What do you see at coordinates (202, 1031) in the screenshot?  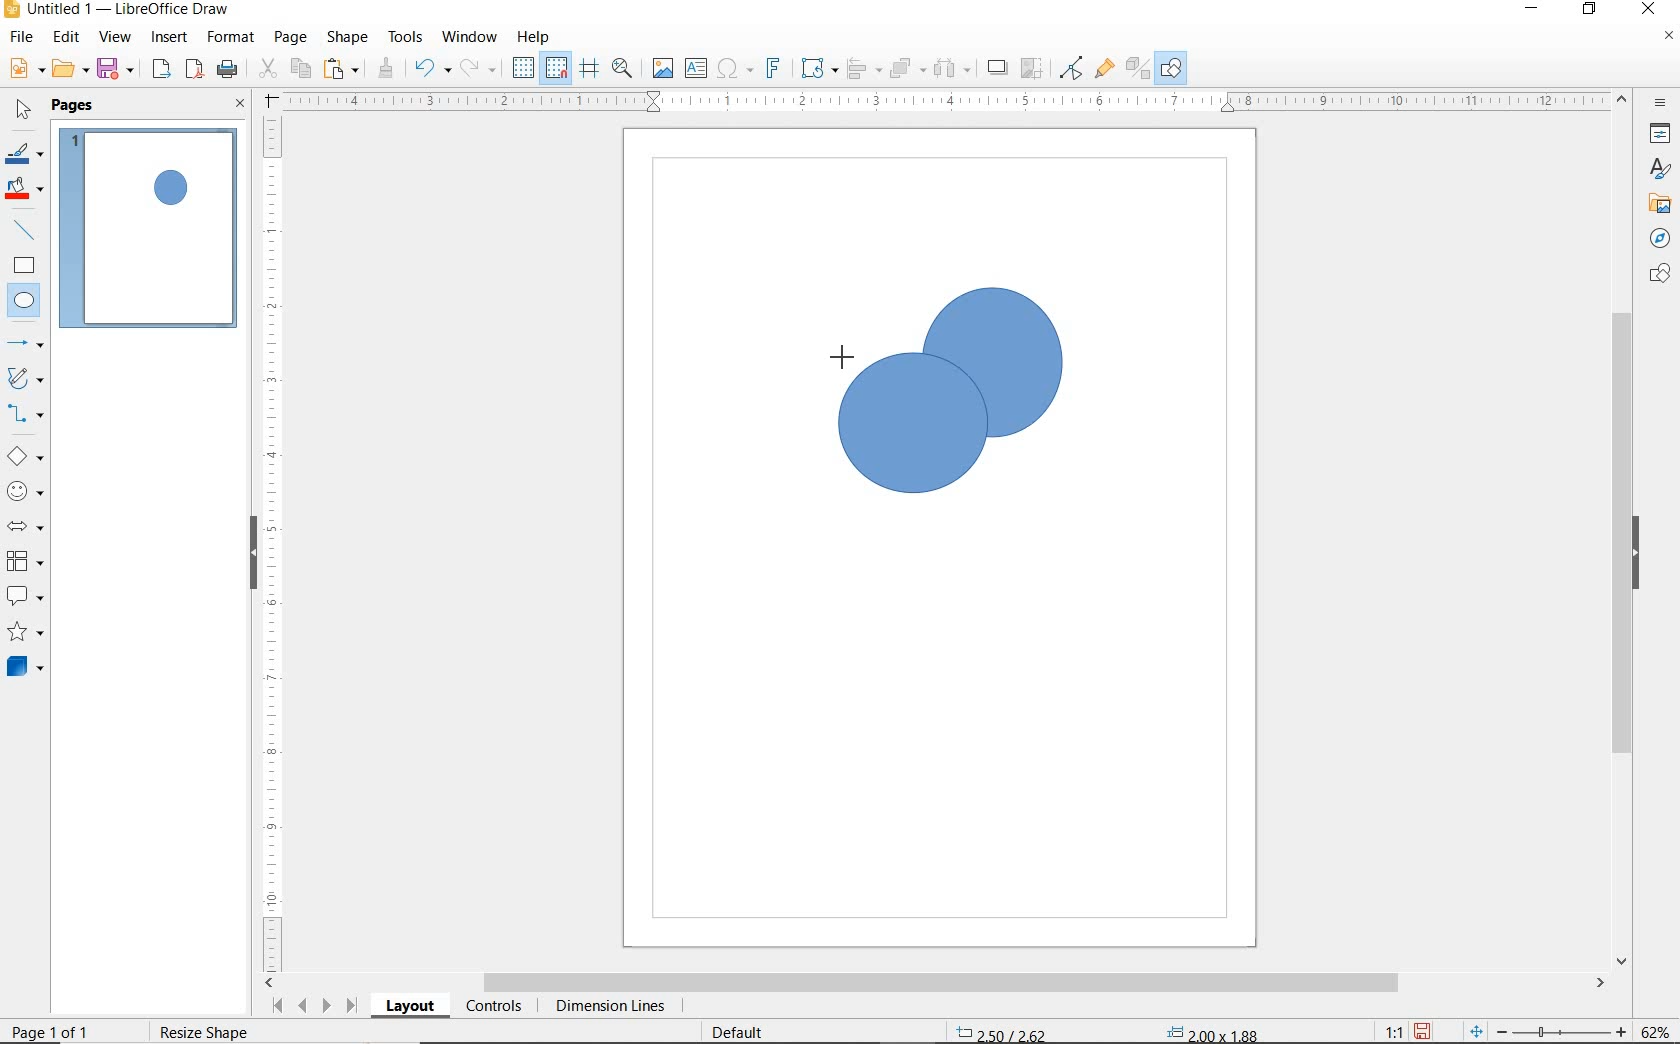 I see `rESIZE sHAPE` at bounding box center [202, 1031].